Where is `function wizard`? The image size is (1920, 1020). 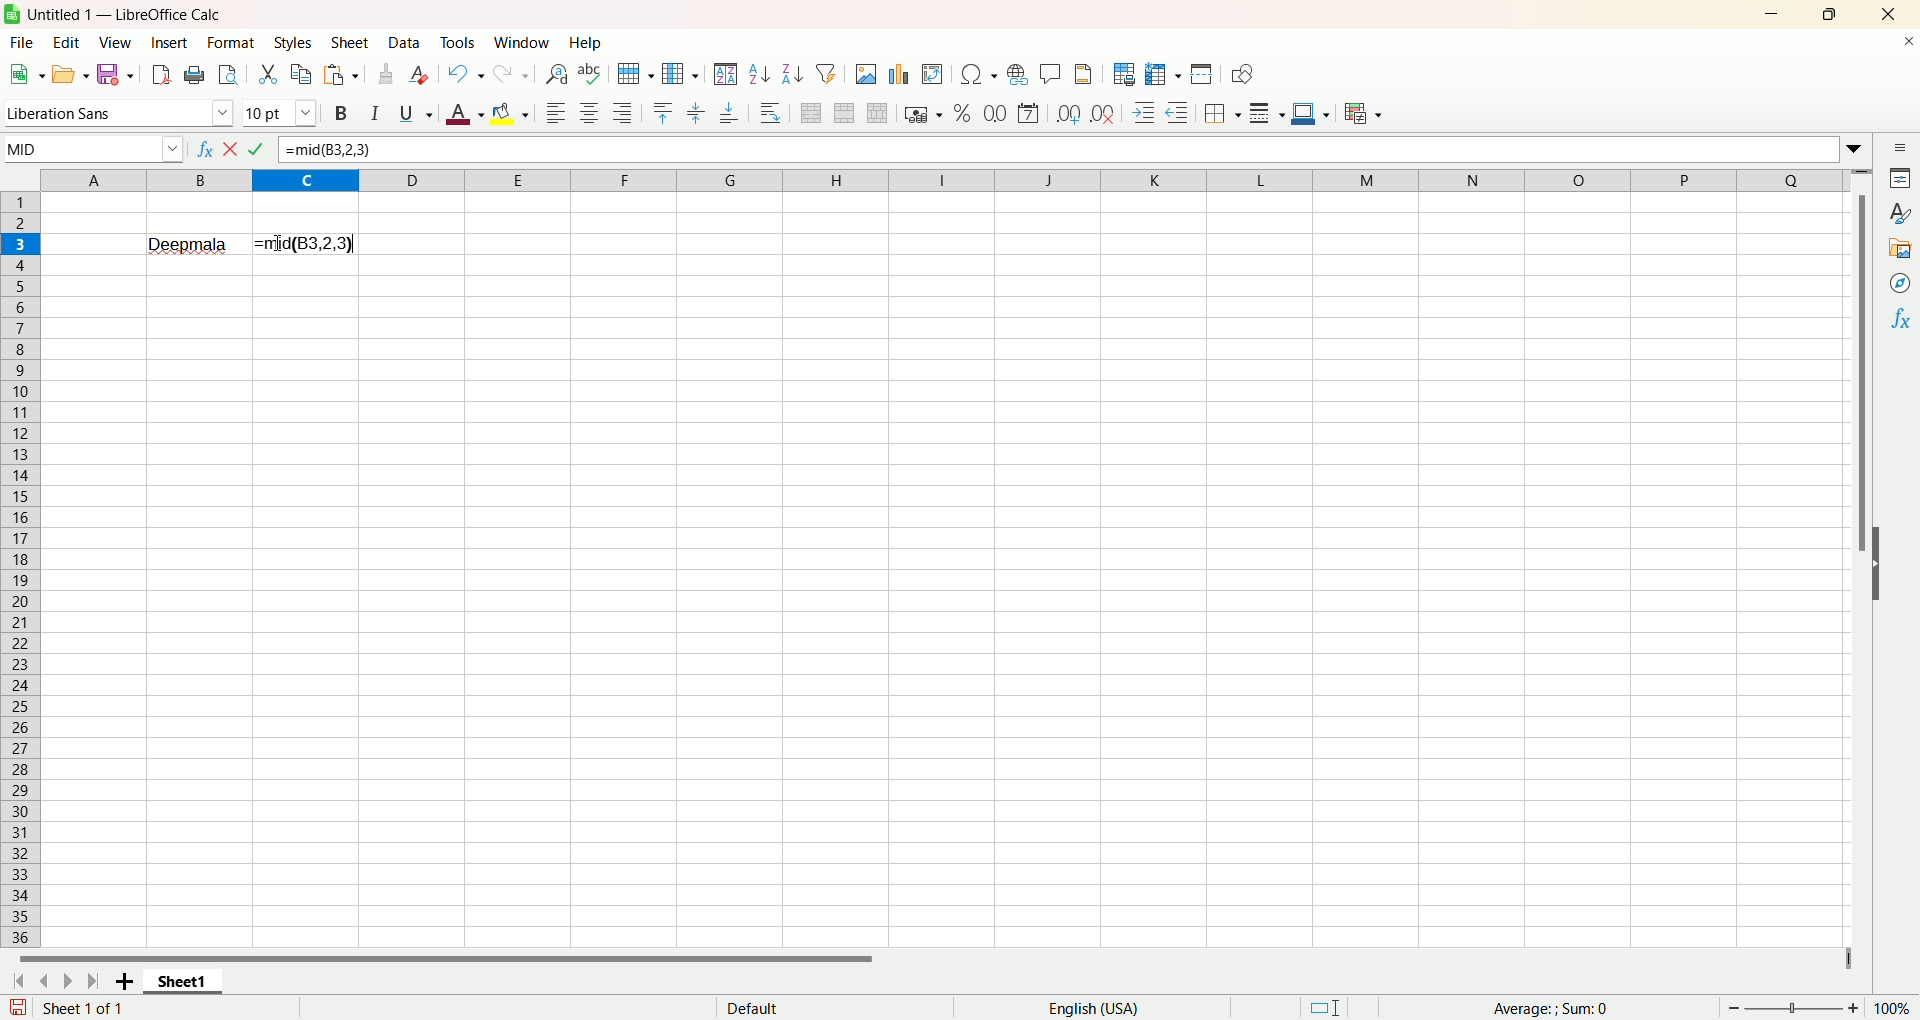
function wizard is located at coordinates (205, 149).